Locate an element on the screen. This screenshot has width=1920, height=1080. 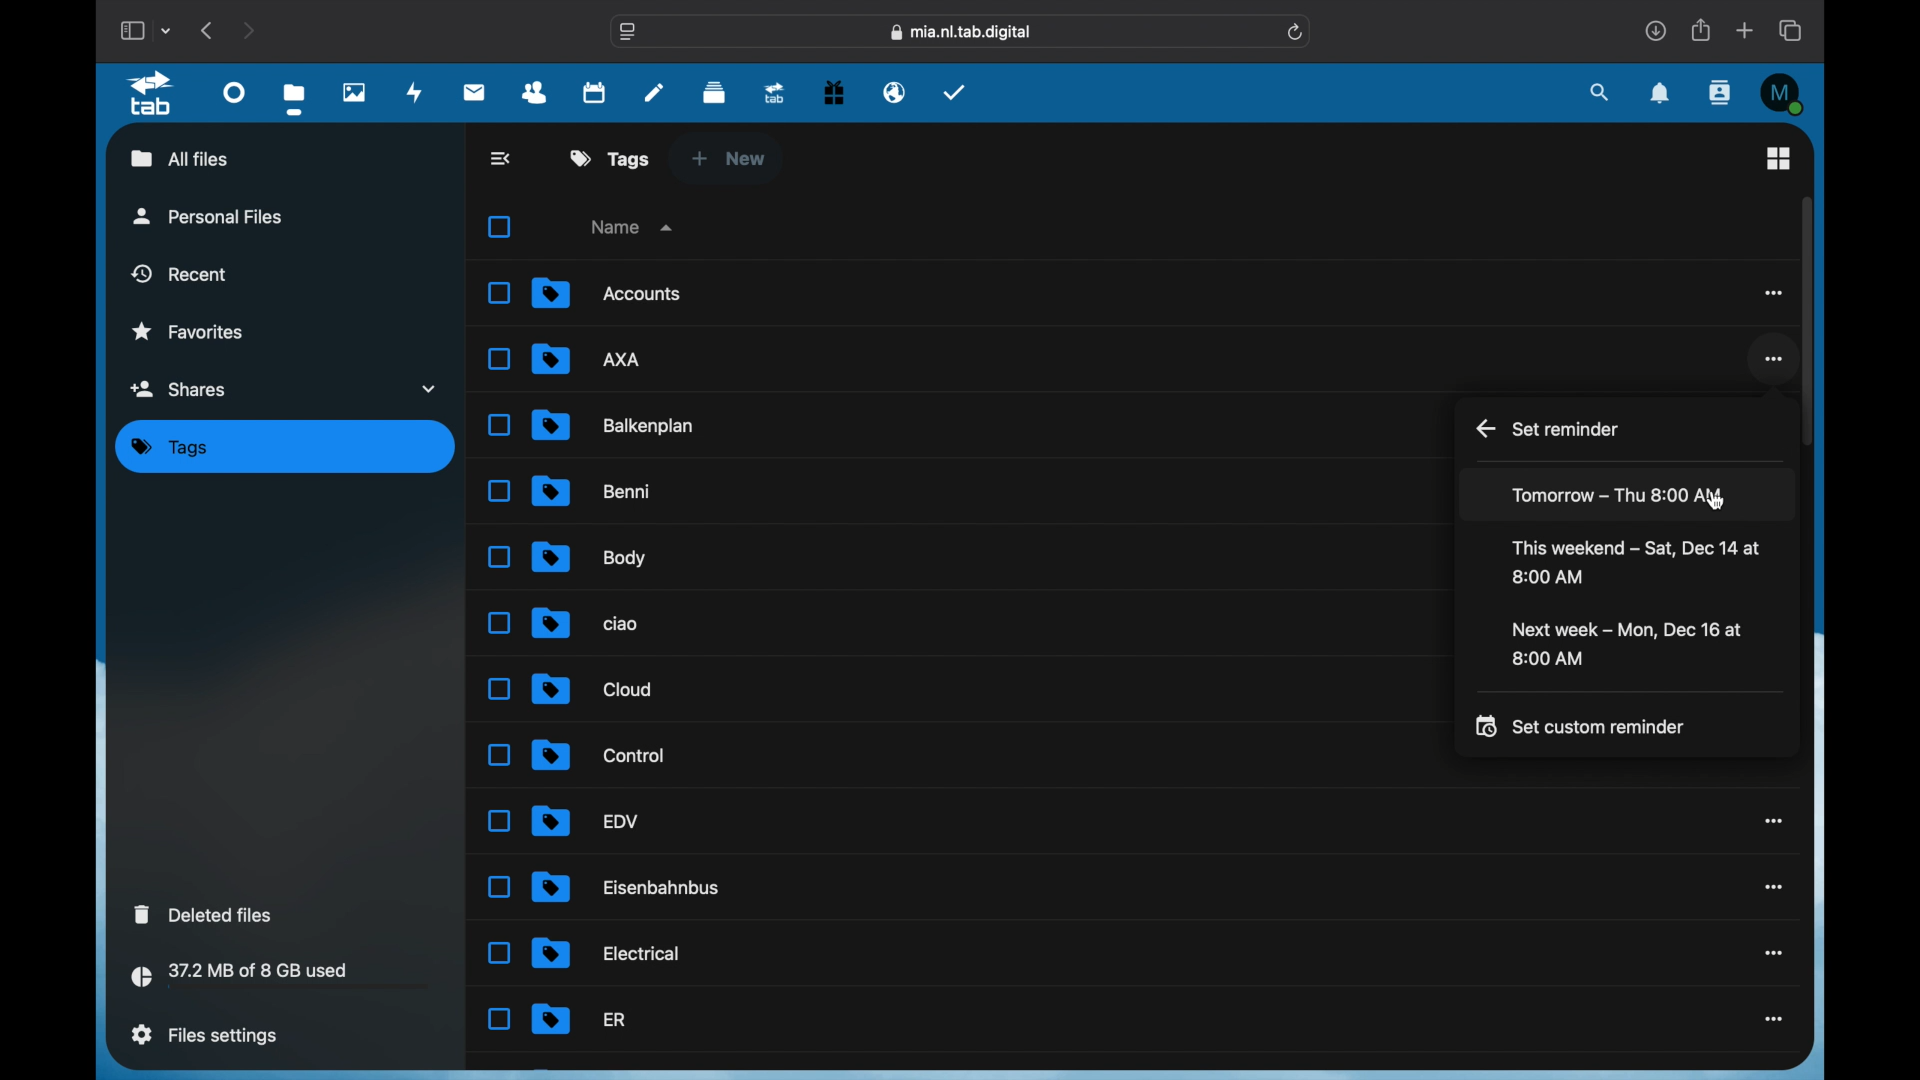
contacts is located at coordinates (1721, 94).